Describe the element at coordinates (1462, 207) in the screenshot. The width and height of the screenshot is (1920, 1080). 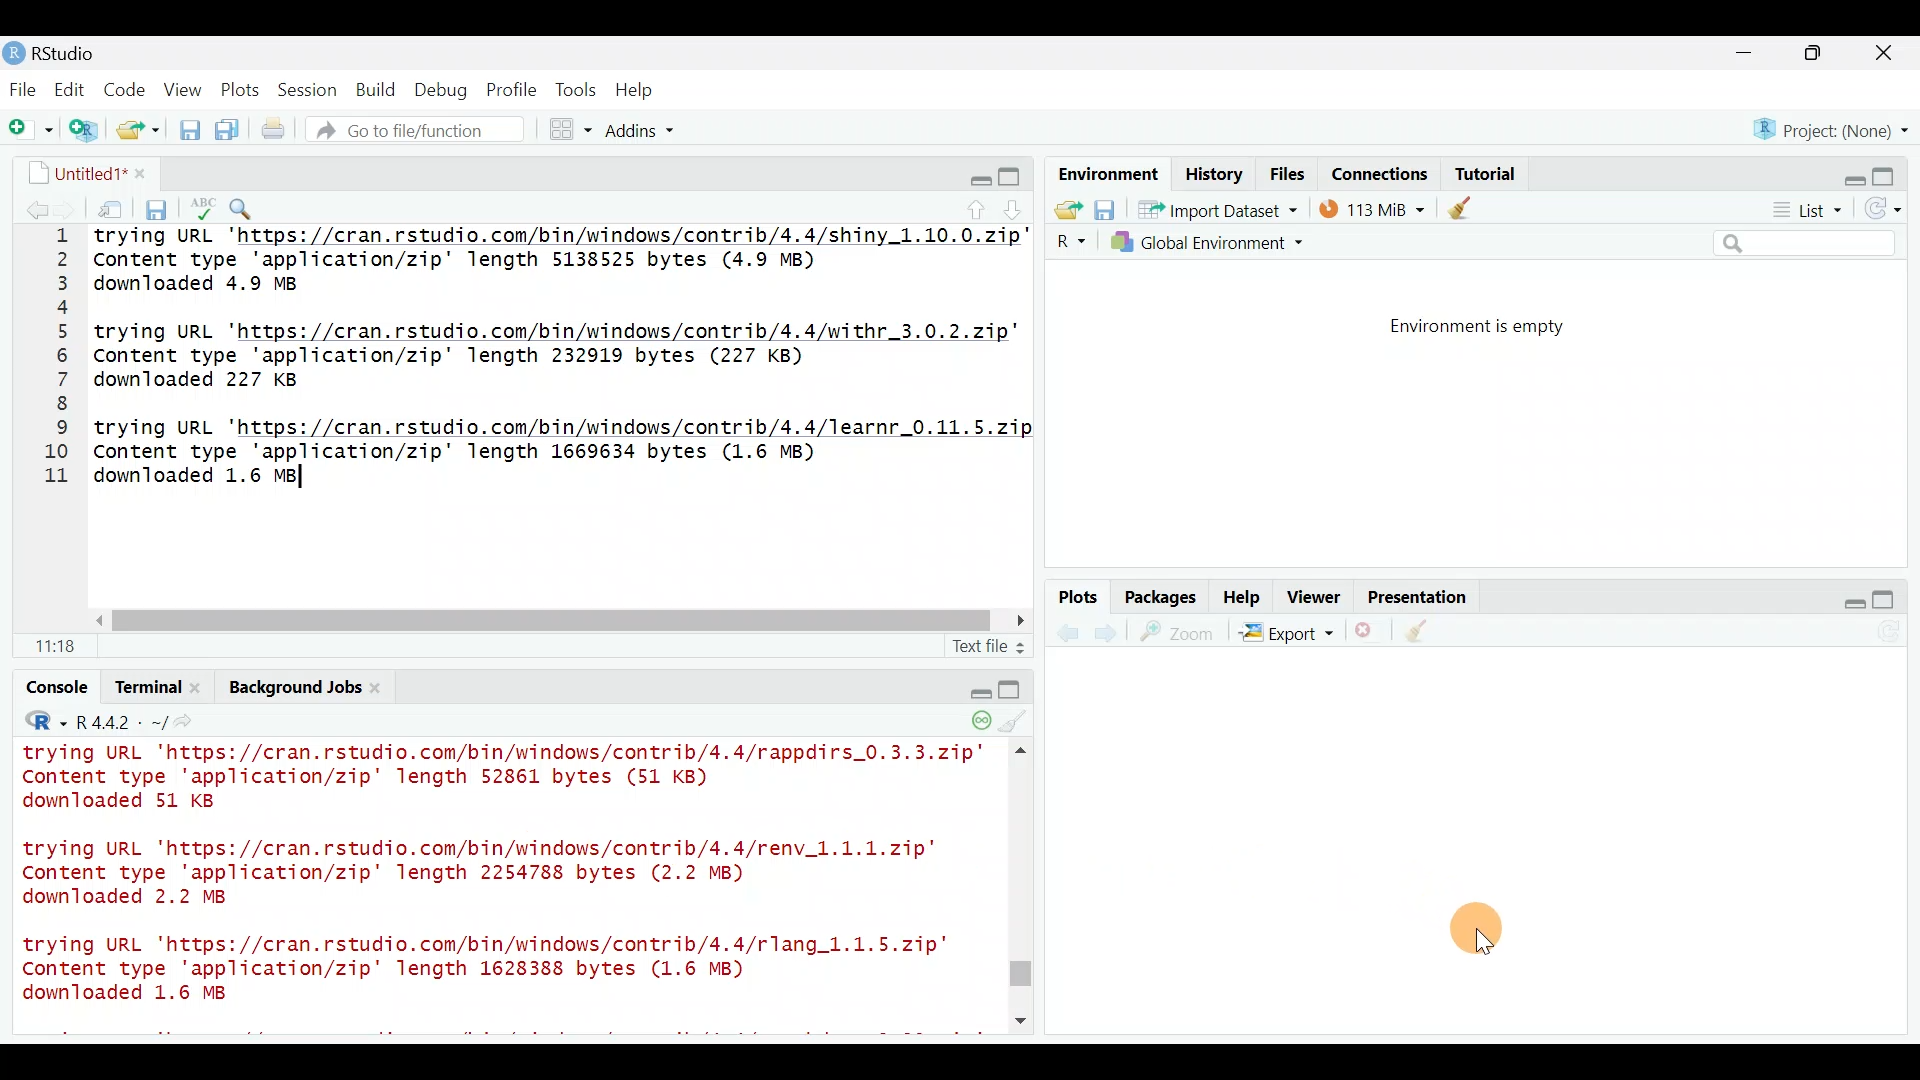
I see `clear objects from the workspace` at that location.